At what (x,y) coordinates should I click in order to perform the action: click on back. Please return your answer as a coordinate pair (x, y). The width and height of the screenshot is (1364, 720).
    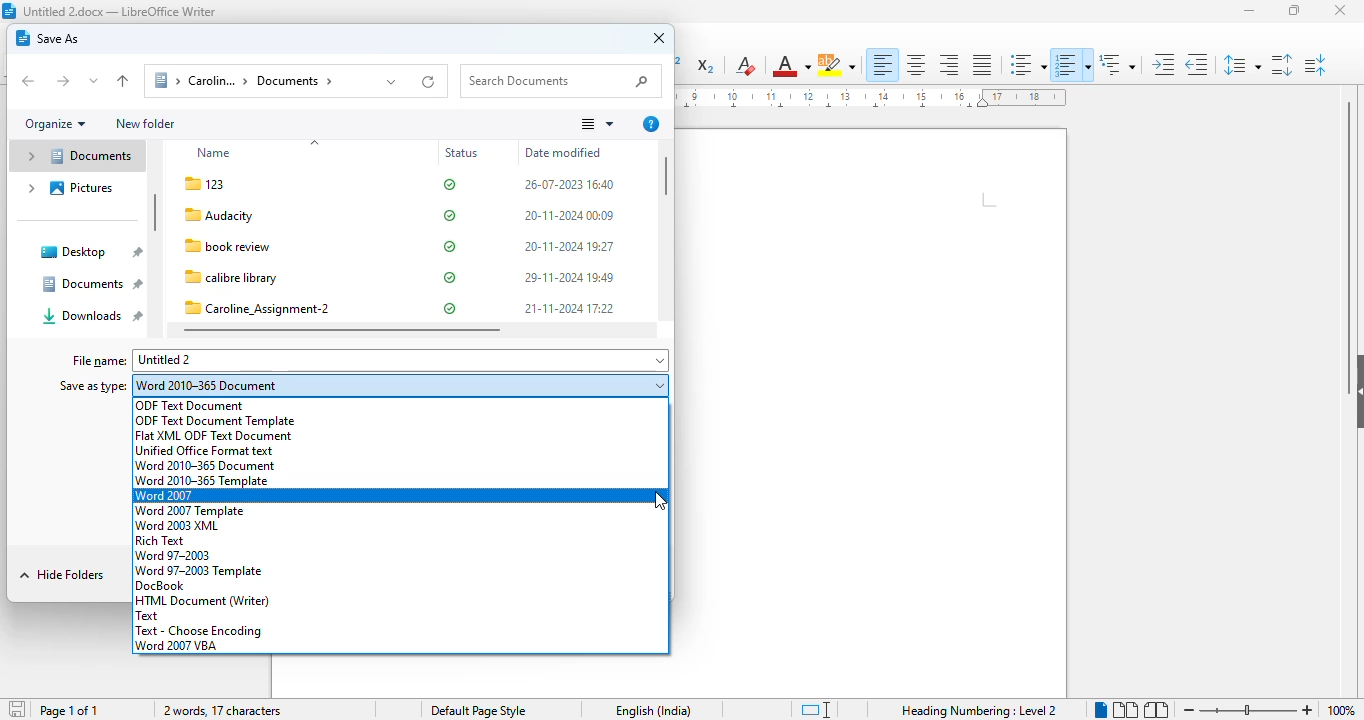
    Looking at the image, I should click on (29, 81).